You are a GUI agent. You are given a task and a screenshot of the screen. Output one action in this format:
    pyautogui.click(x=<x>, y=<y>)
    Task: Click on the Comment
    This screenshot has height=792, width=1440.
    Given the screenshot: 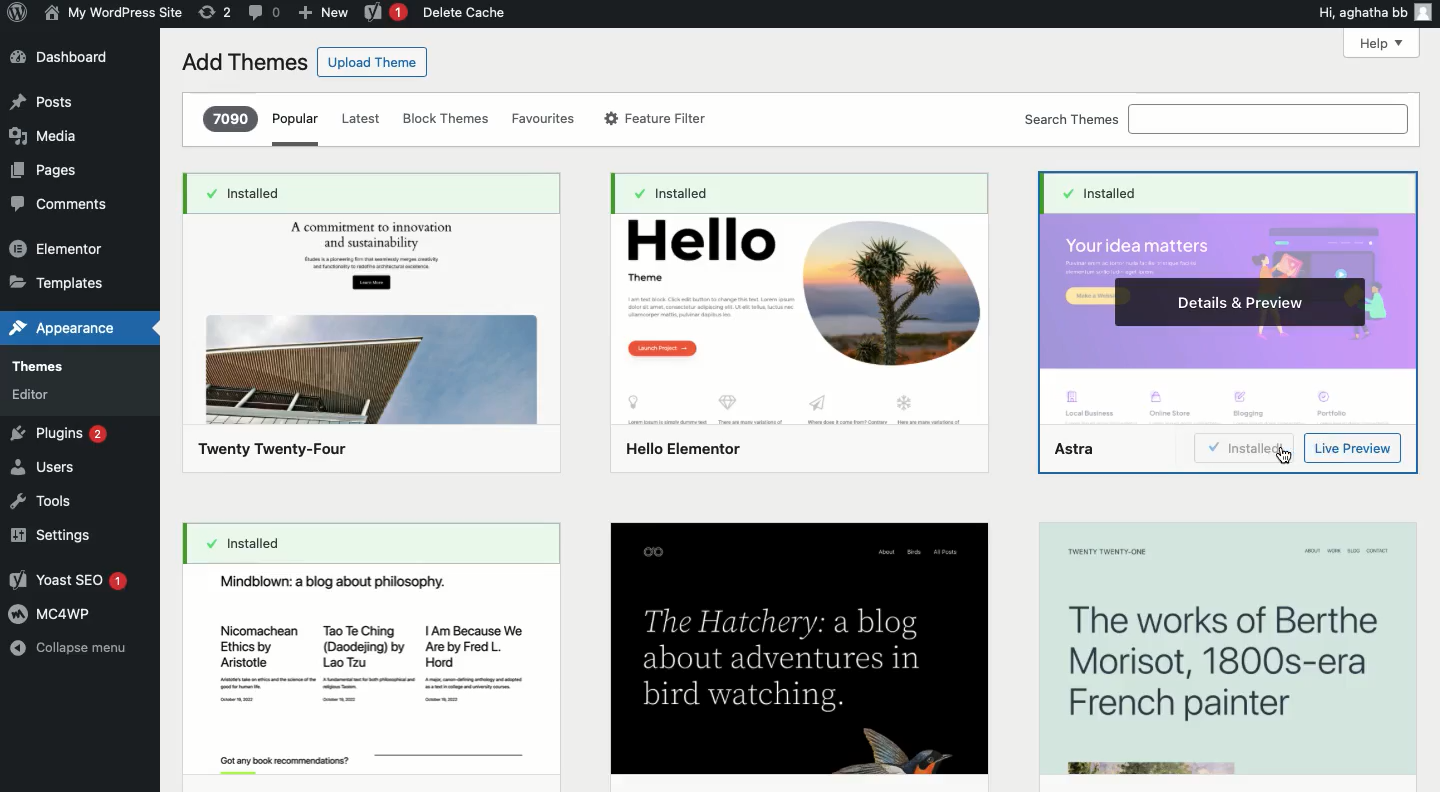 What is the action you would take?
    pyautogui.click(x=265, y=12)
    